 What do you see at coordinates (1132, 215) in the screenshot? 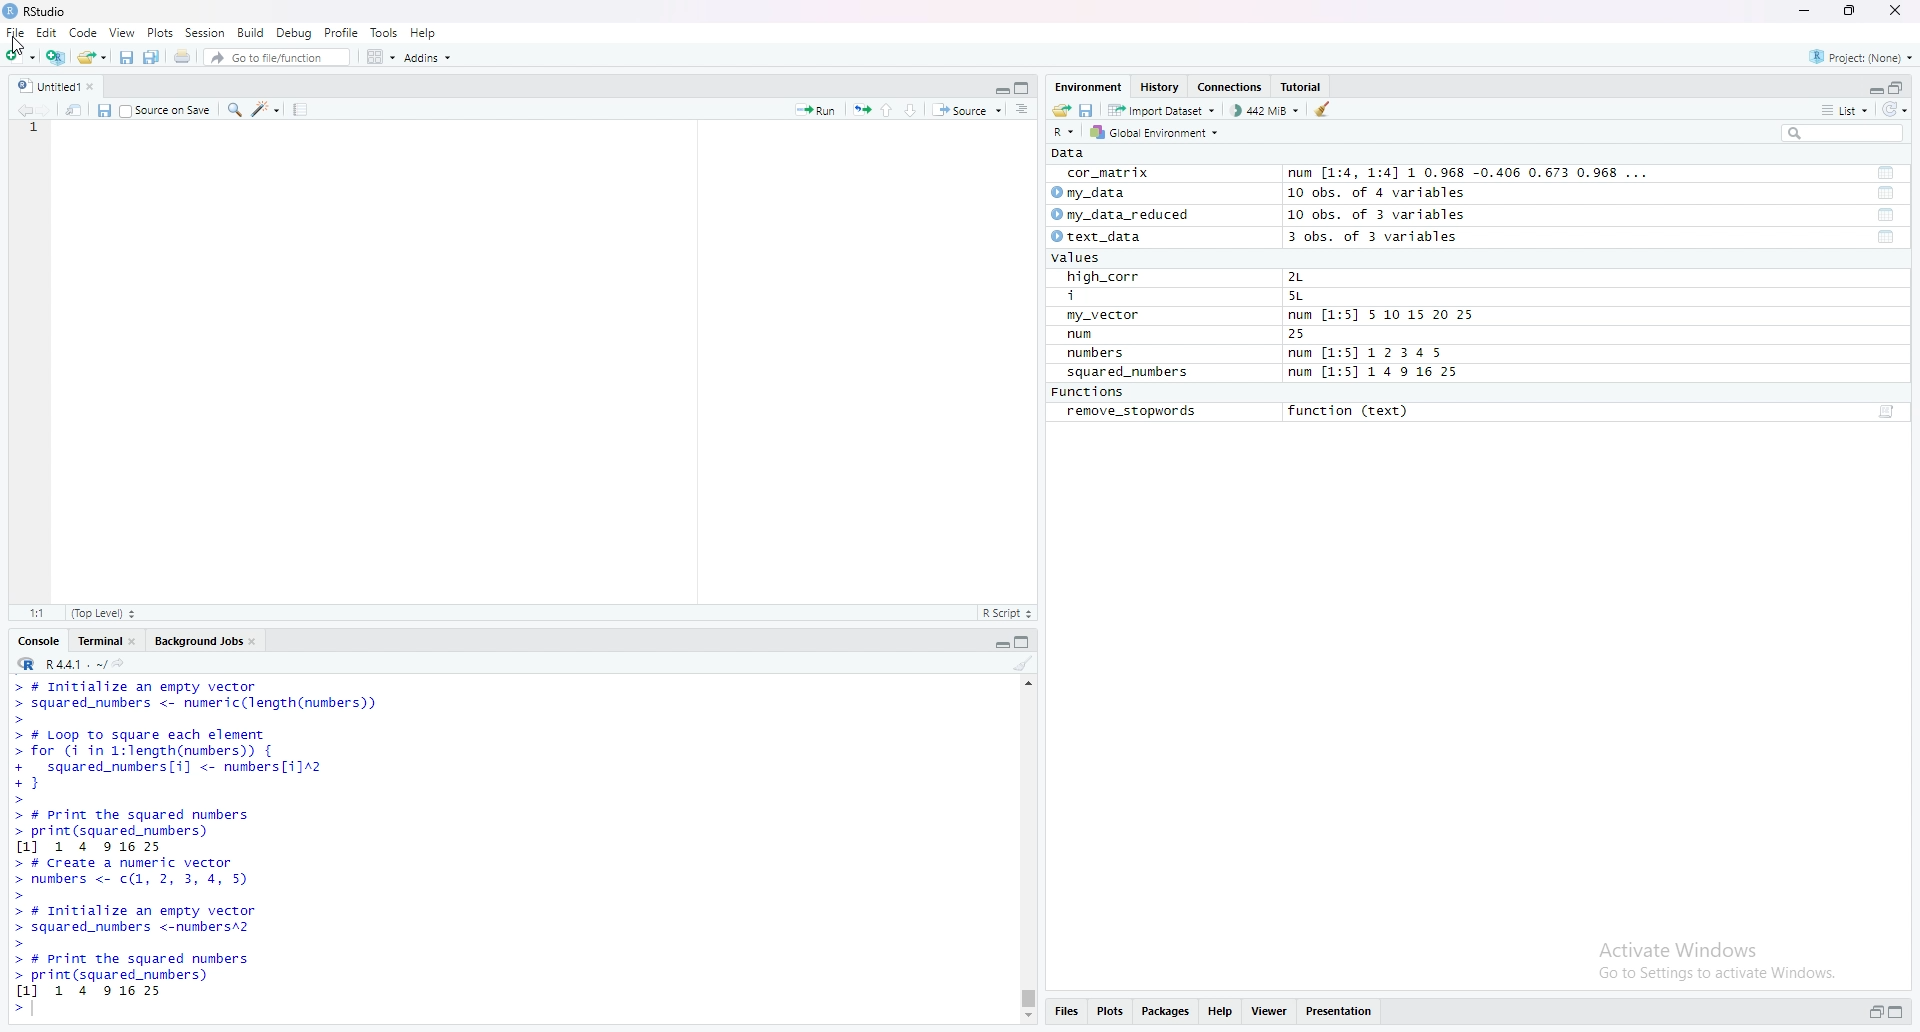
I see `my_data_reduced` at bounding box center [1132, 215].